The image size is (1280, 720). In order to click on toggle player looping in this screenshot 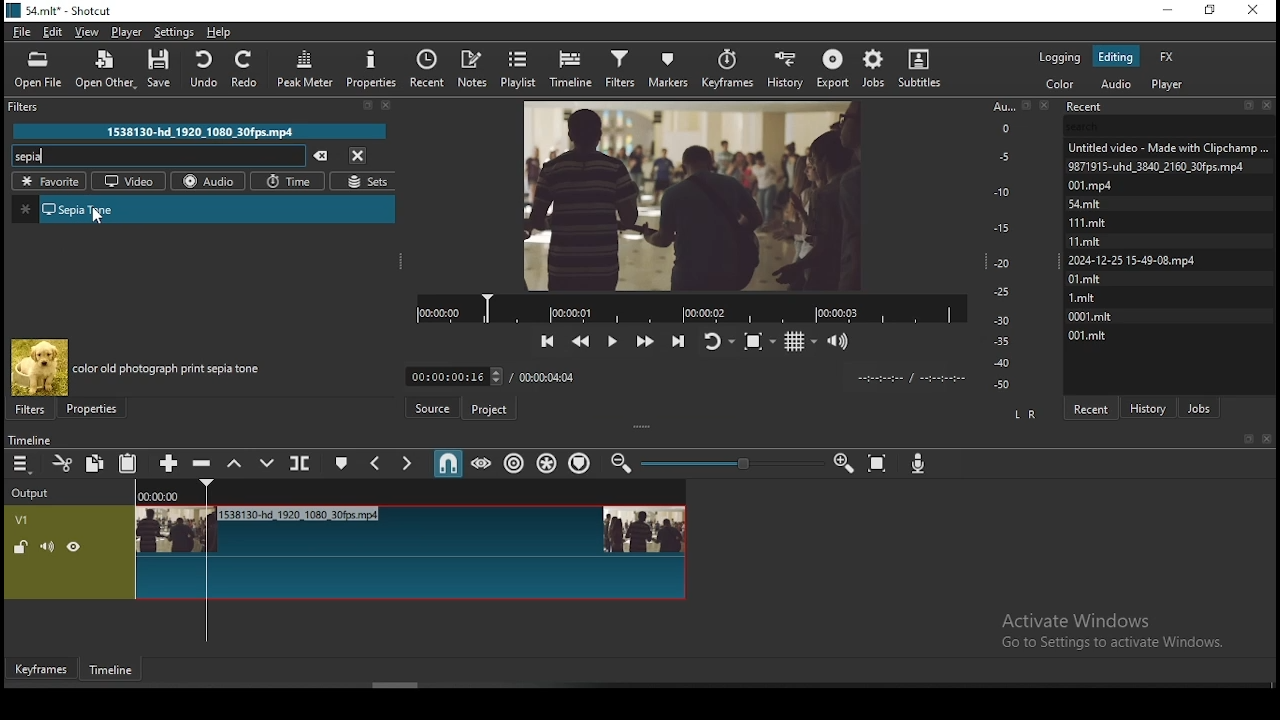, I will do `click(718, 340)`.